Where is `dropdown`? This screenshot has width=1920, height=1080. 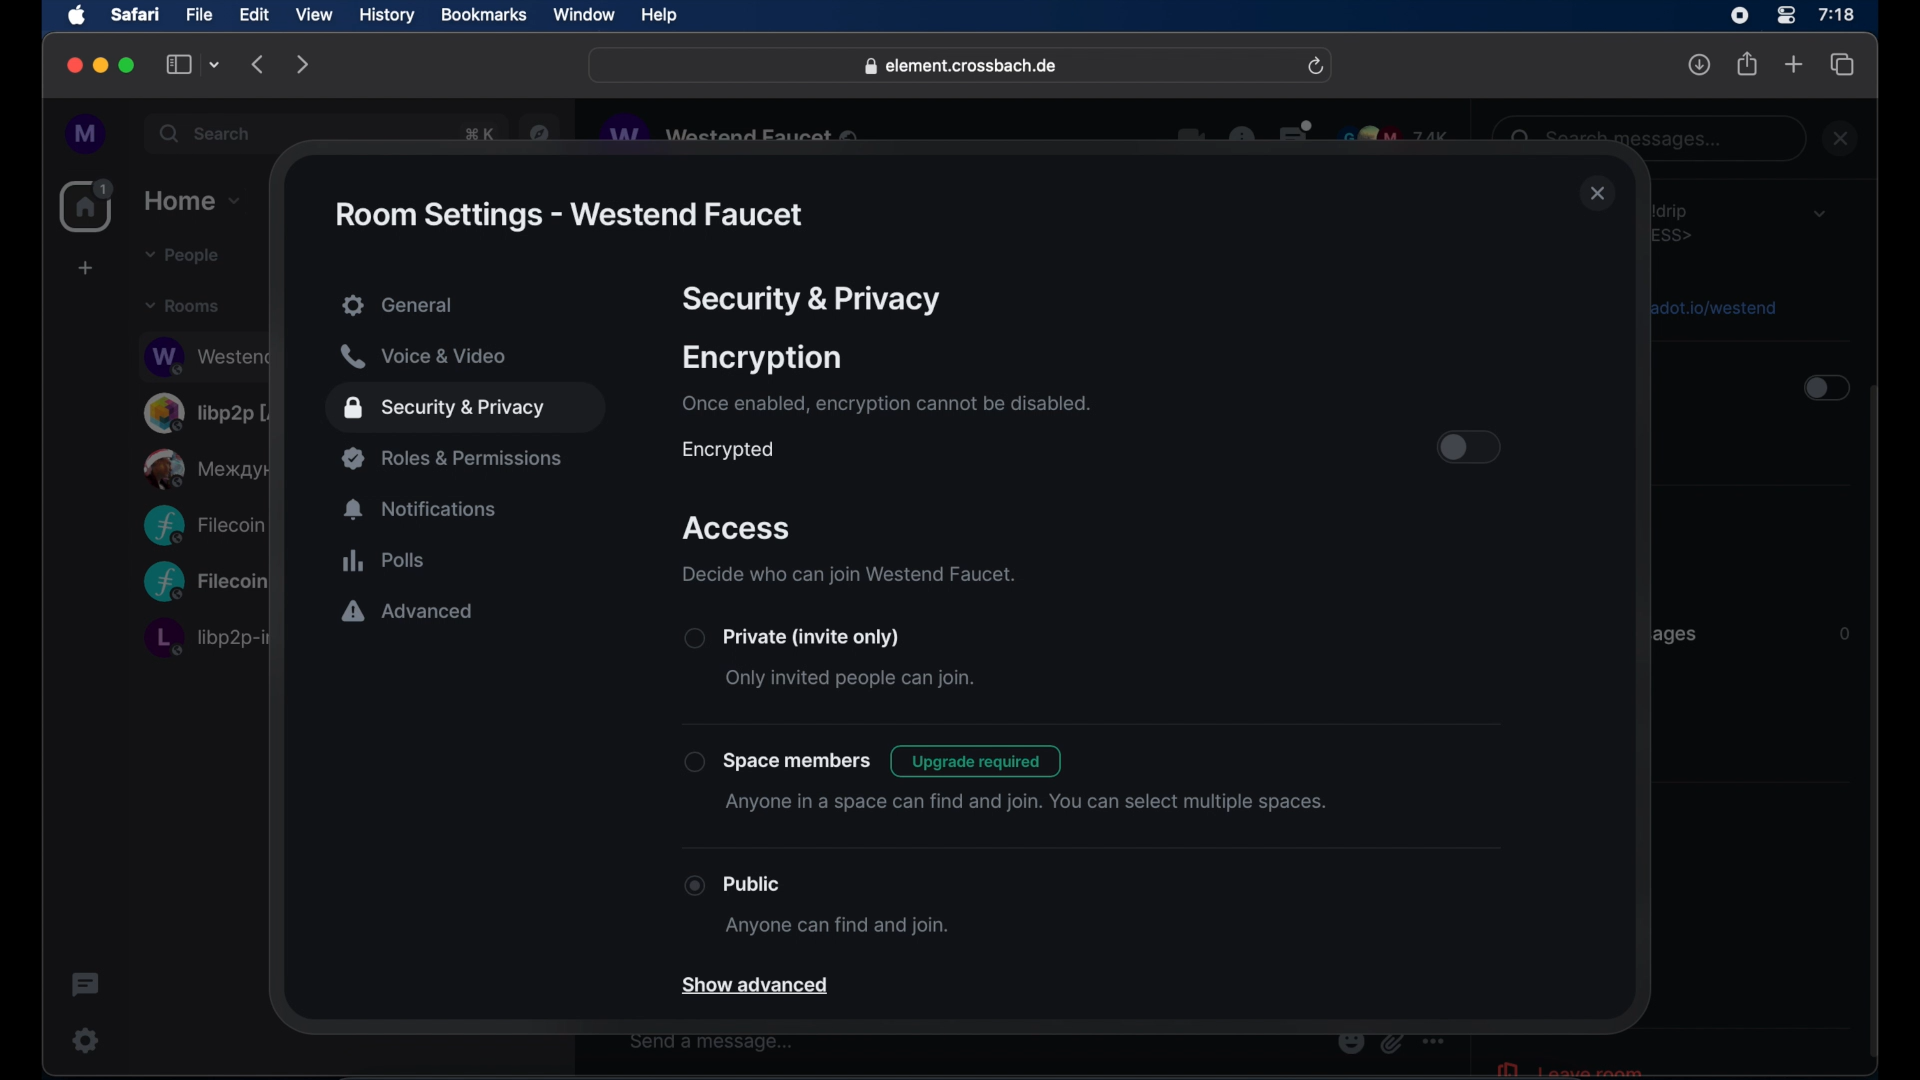
dropdown is located at coordinates (1819, 213).